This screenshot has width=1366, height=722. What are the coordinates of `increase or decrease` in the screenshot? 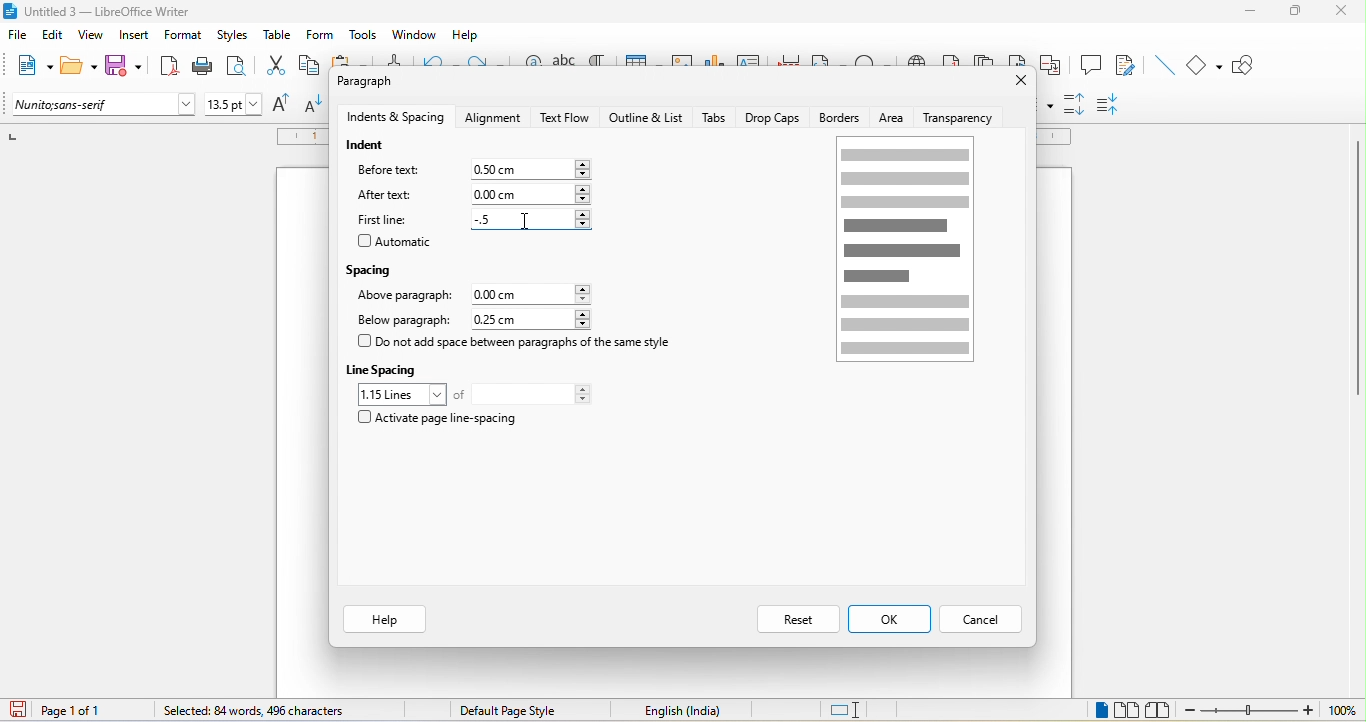 It's located at (583, 195).